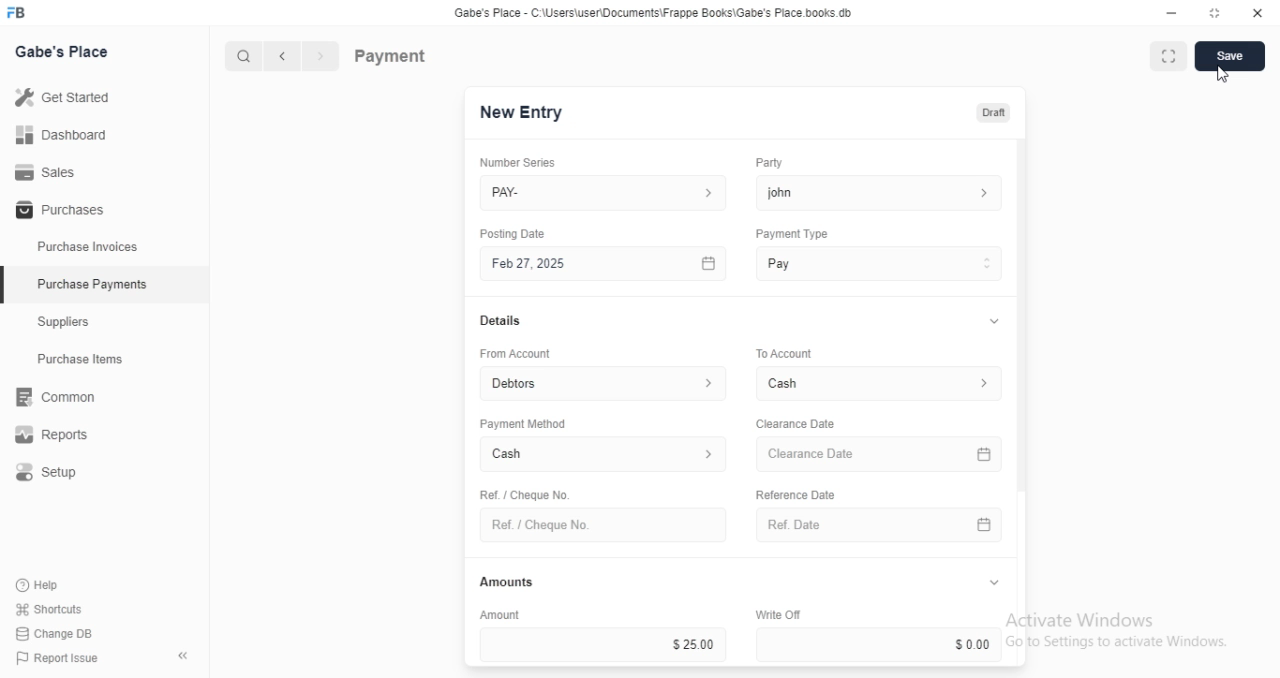 The image size is (1280, 678). Describe the element at coordinates (70, 324) in the screenshot. I see `Suppliers` at that location.